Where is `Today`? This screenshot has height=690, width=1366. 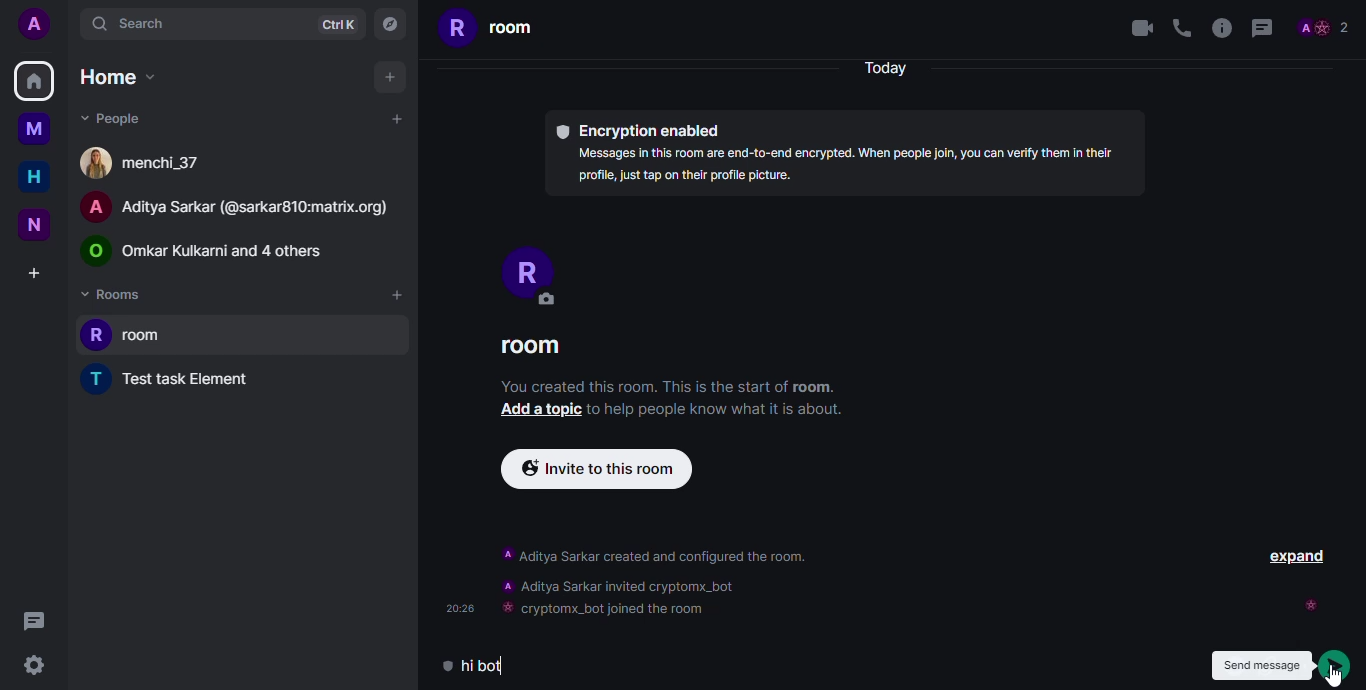
Today is located at coordinates (892, 69).